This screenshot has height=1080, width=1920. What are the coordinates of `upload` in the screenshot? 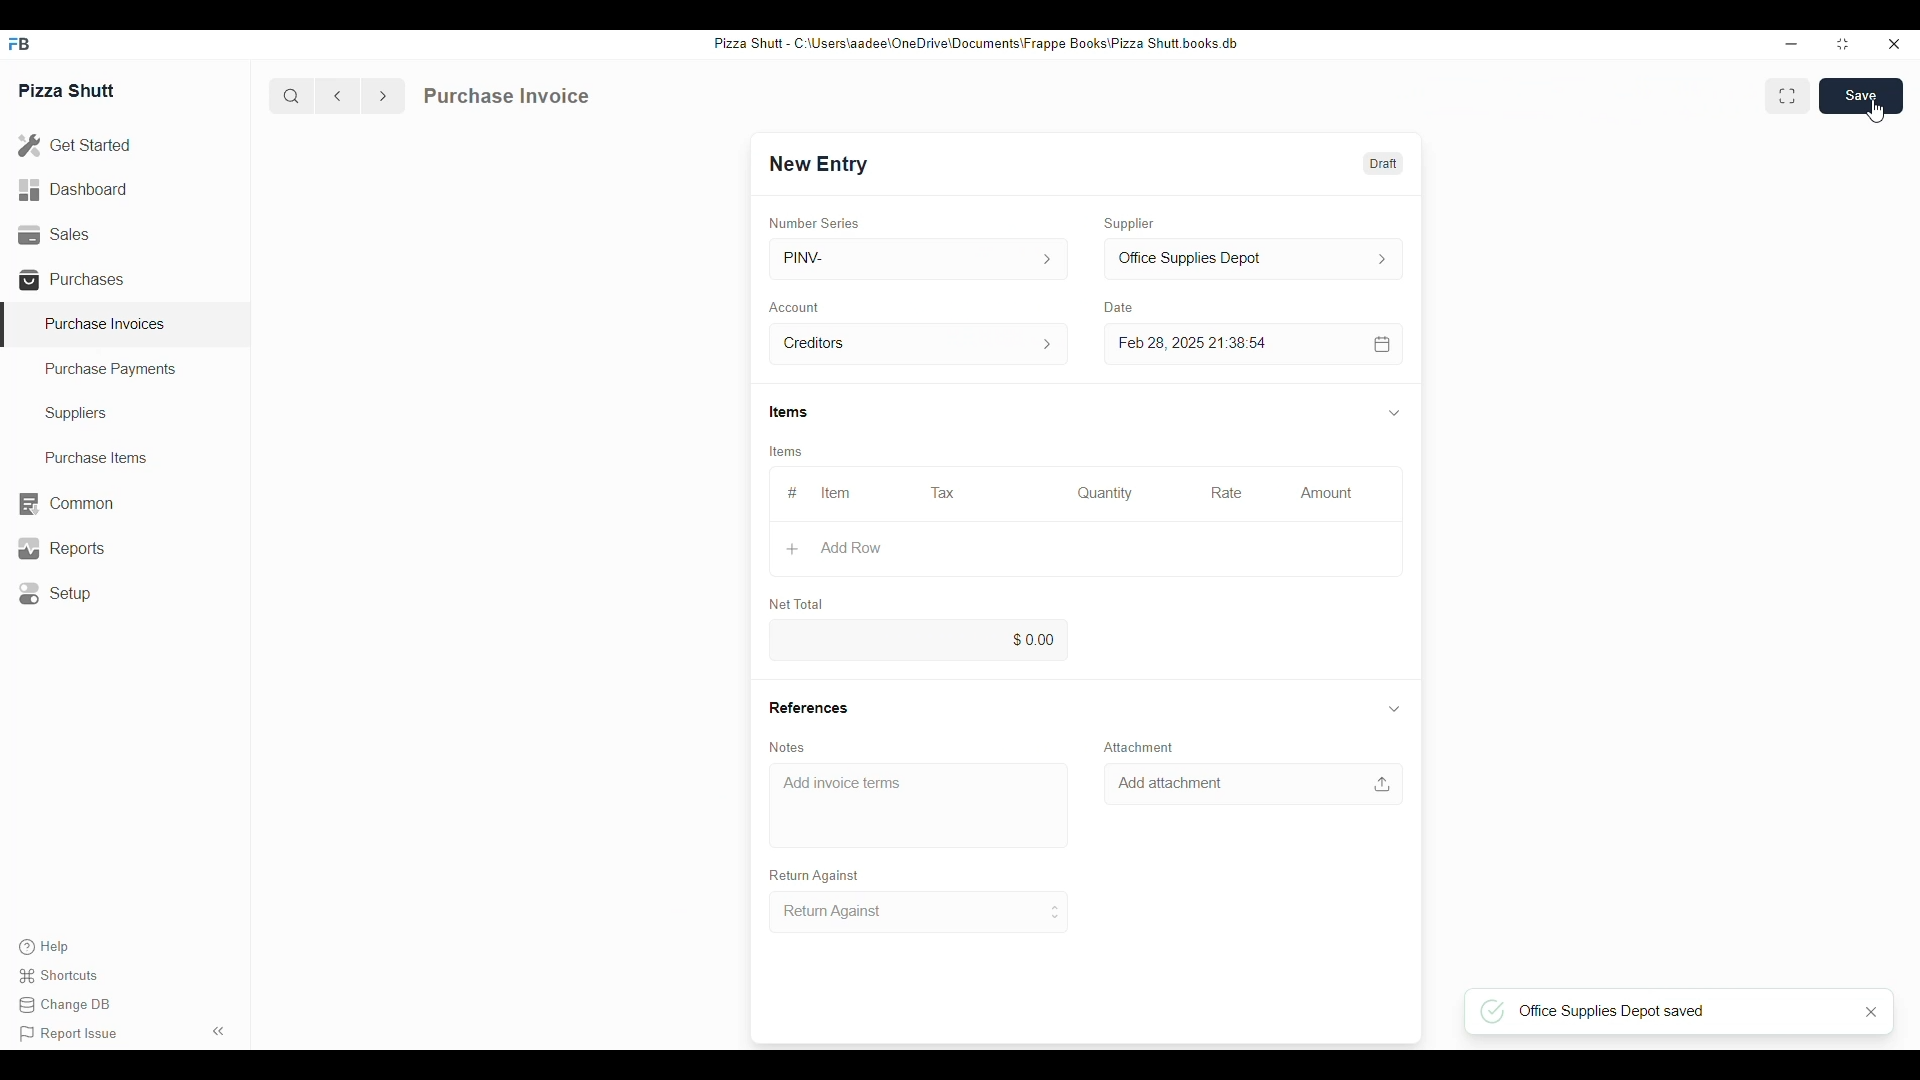 It's located at (1384, 784).